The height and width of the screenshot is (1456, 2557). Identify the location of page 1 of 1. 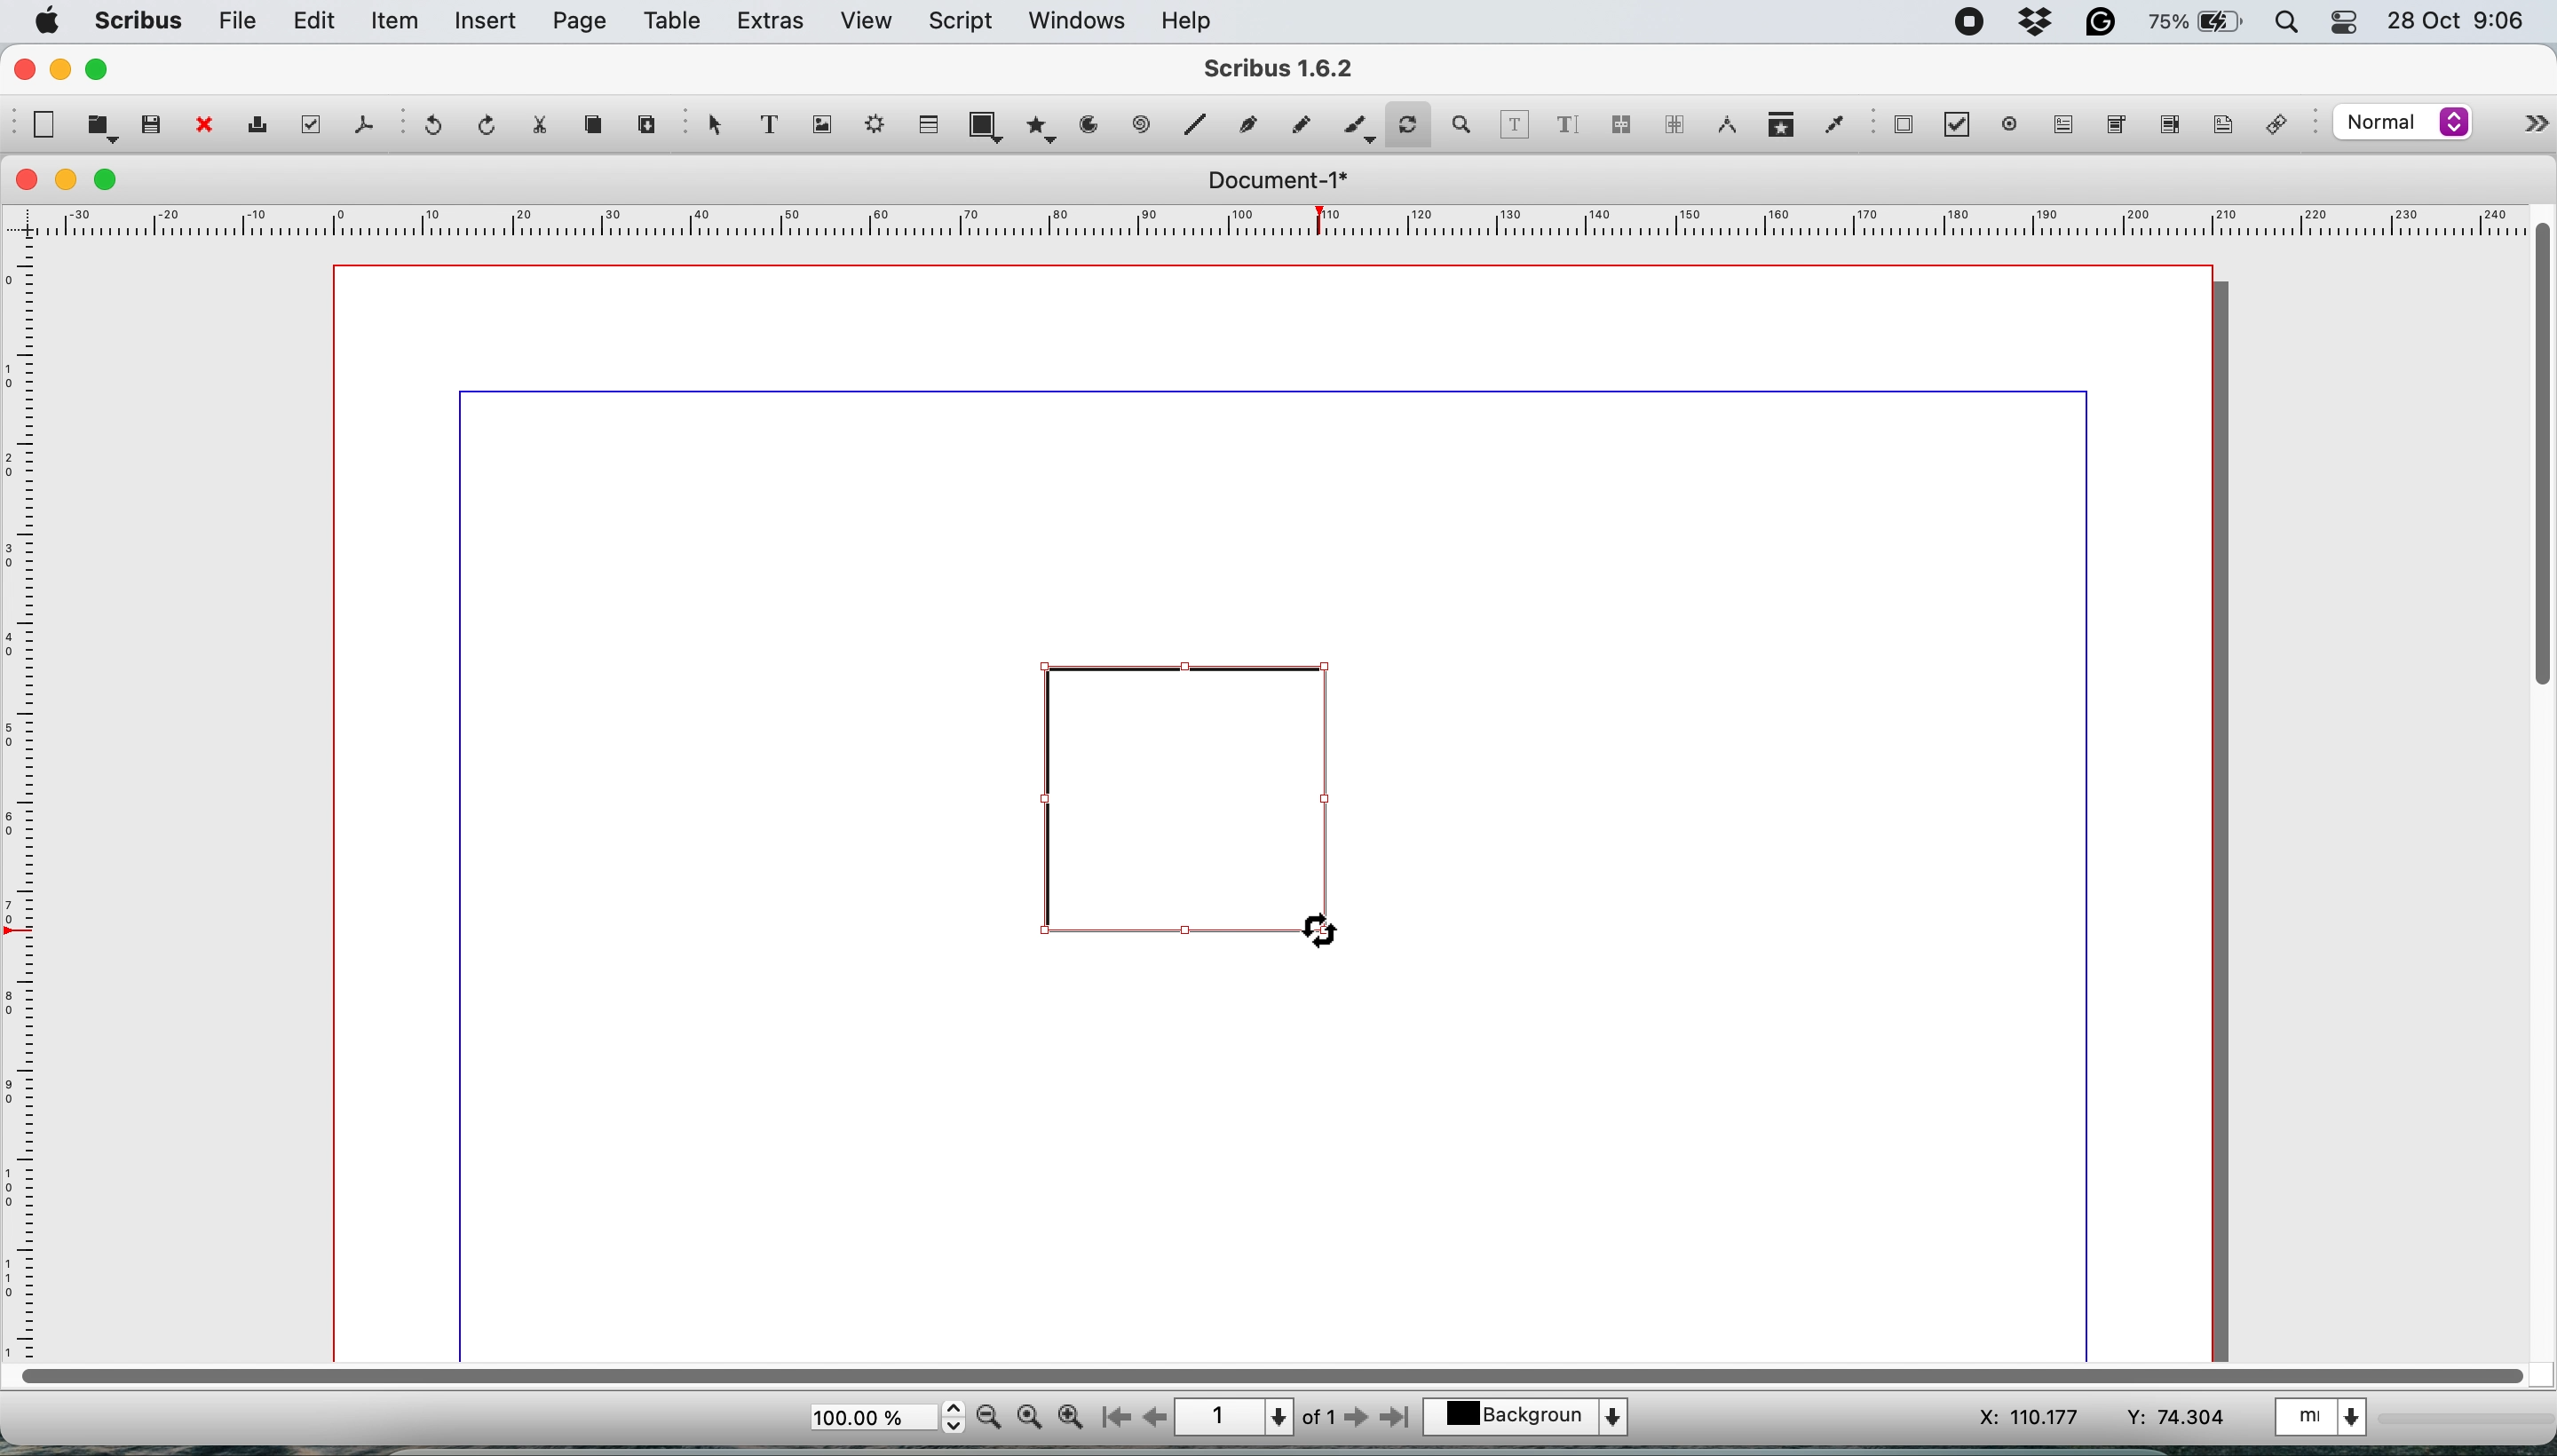
(1256, 1415).